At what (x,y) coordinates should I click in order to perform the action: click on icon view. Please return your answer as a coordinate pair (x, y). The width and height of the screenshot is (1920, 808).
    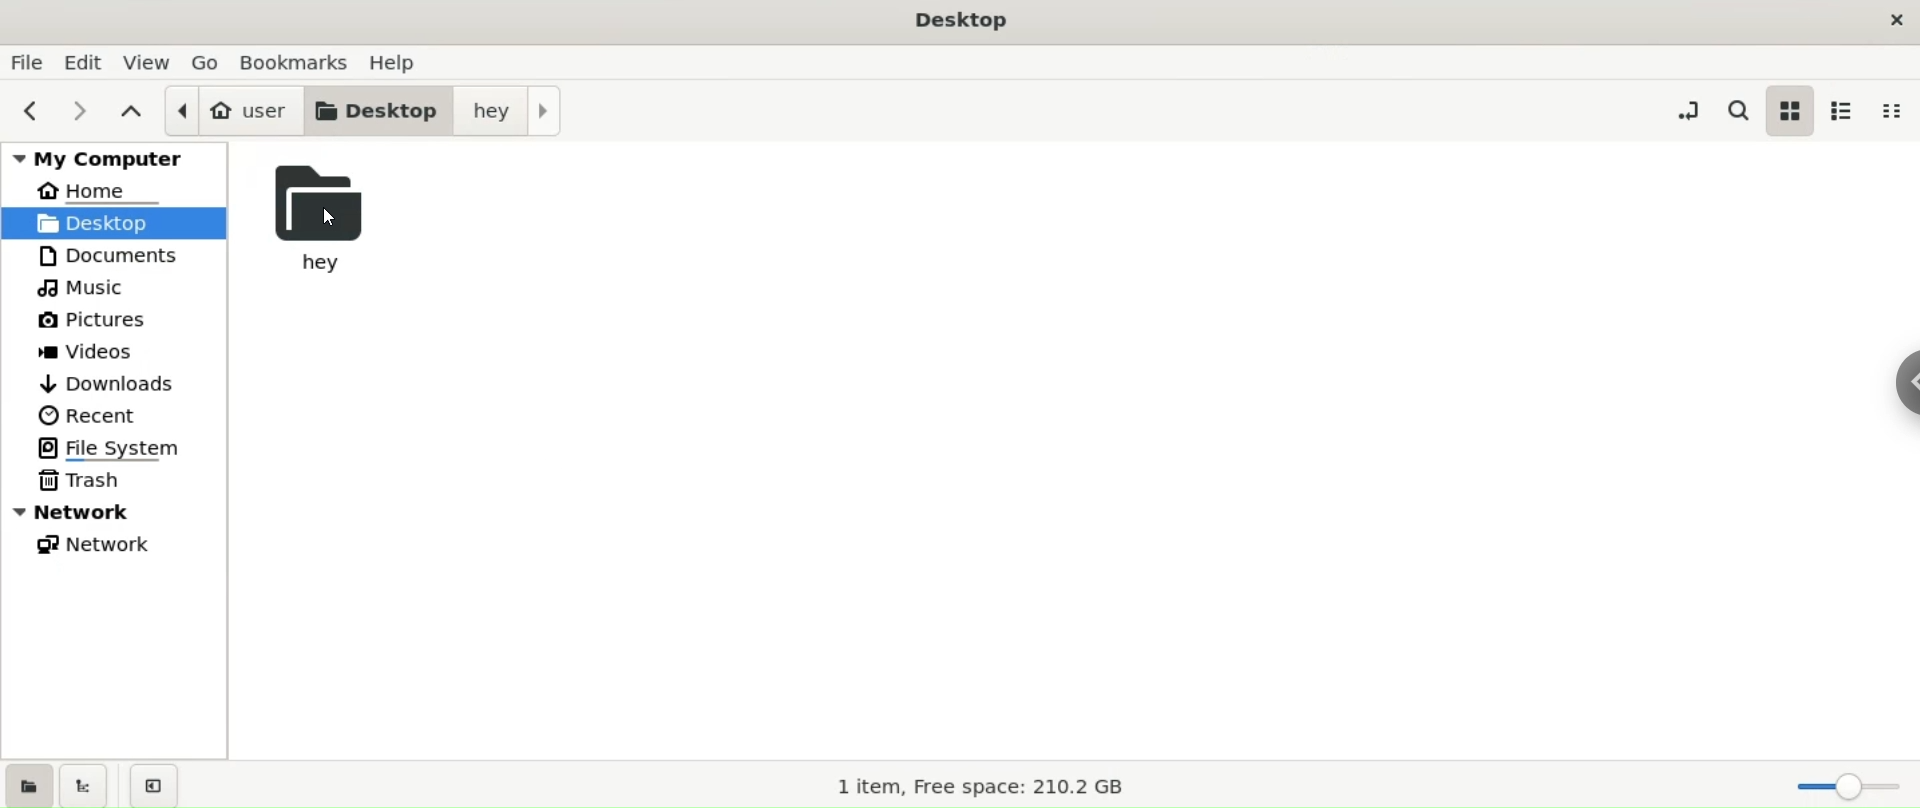
    Looking at the image, I should click on (1789, 110).